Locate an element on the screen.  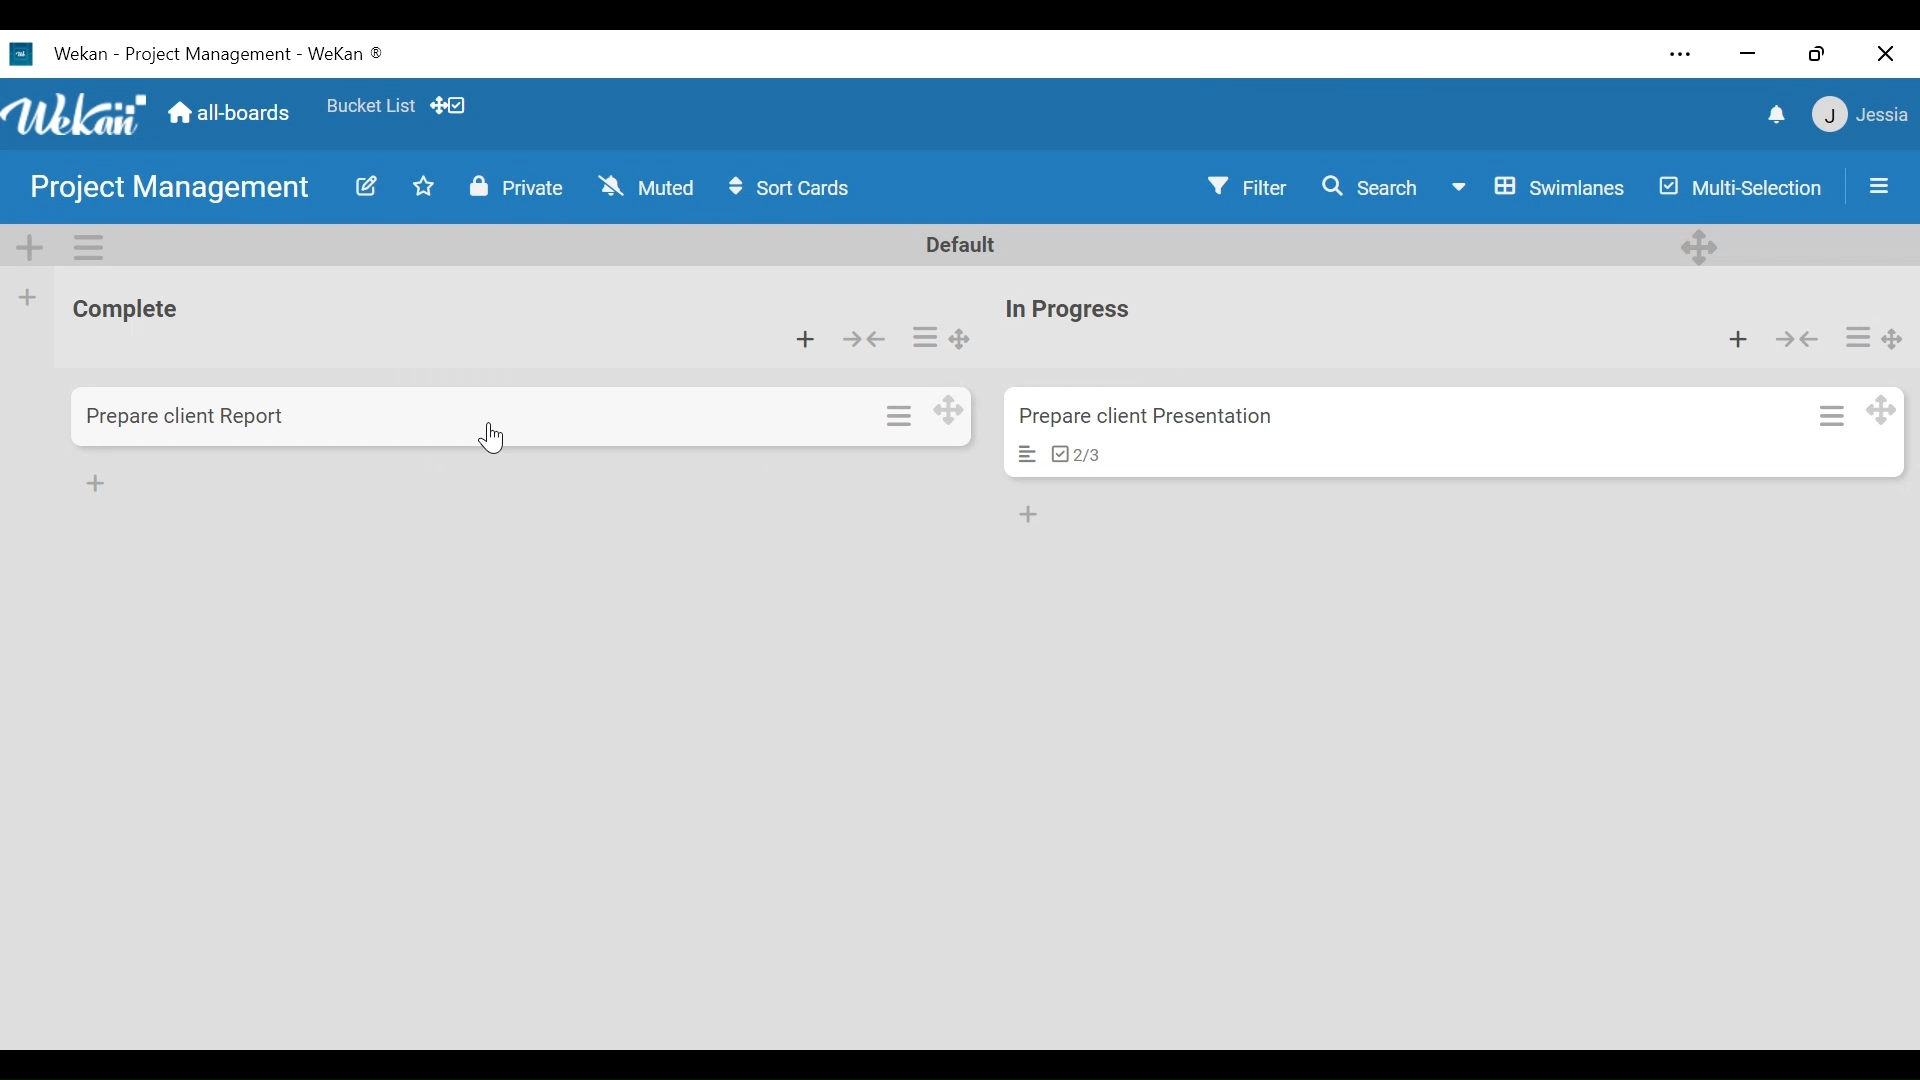
Wekan is located at coordinates (74, 114).